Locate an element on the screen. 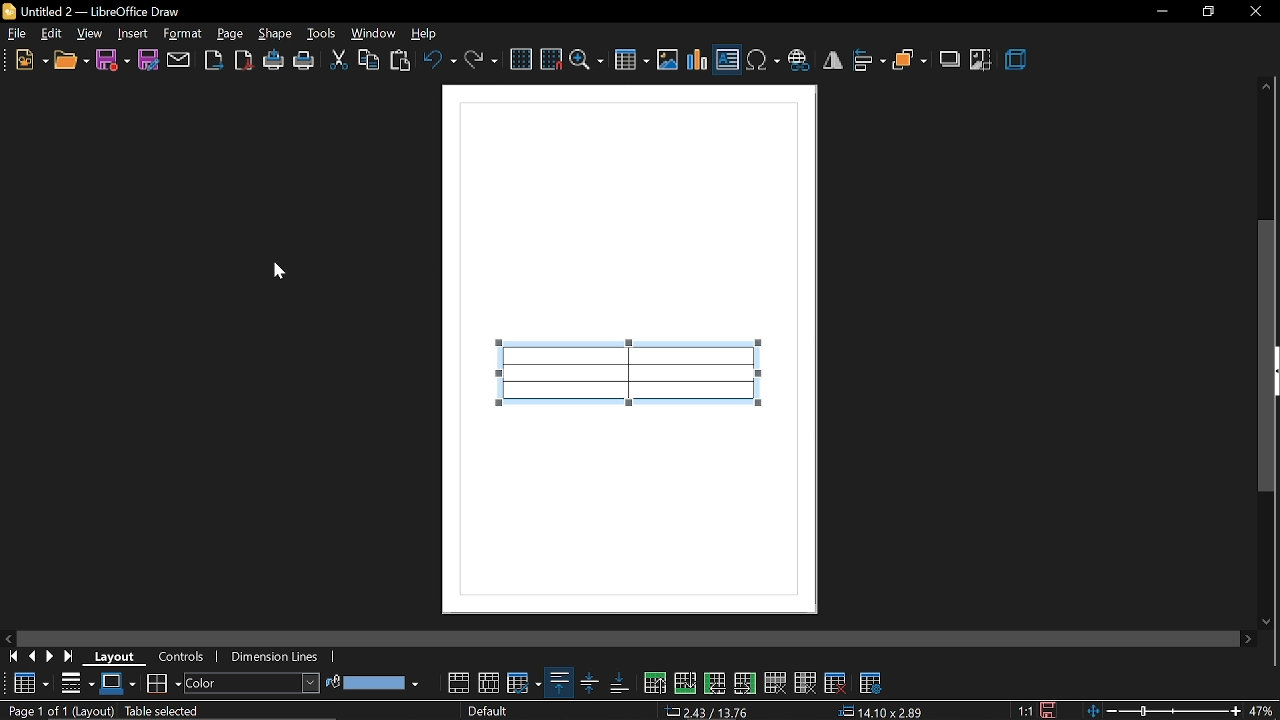 The image size is (1280, 720). undo is located at coordinates (438, 62).